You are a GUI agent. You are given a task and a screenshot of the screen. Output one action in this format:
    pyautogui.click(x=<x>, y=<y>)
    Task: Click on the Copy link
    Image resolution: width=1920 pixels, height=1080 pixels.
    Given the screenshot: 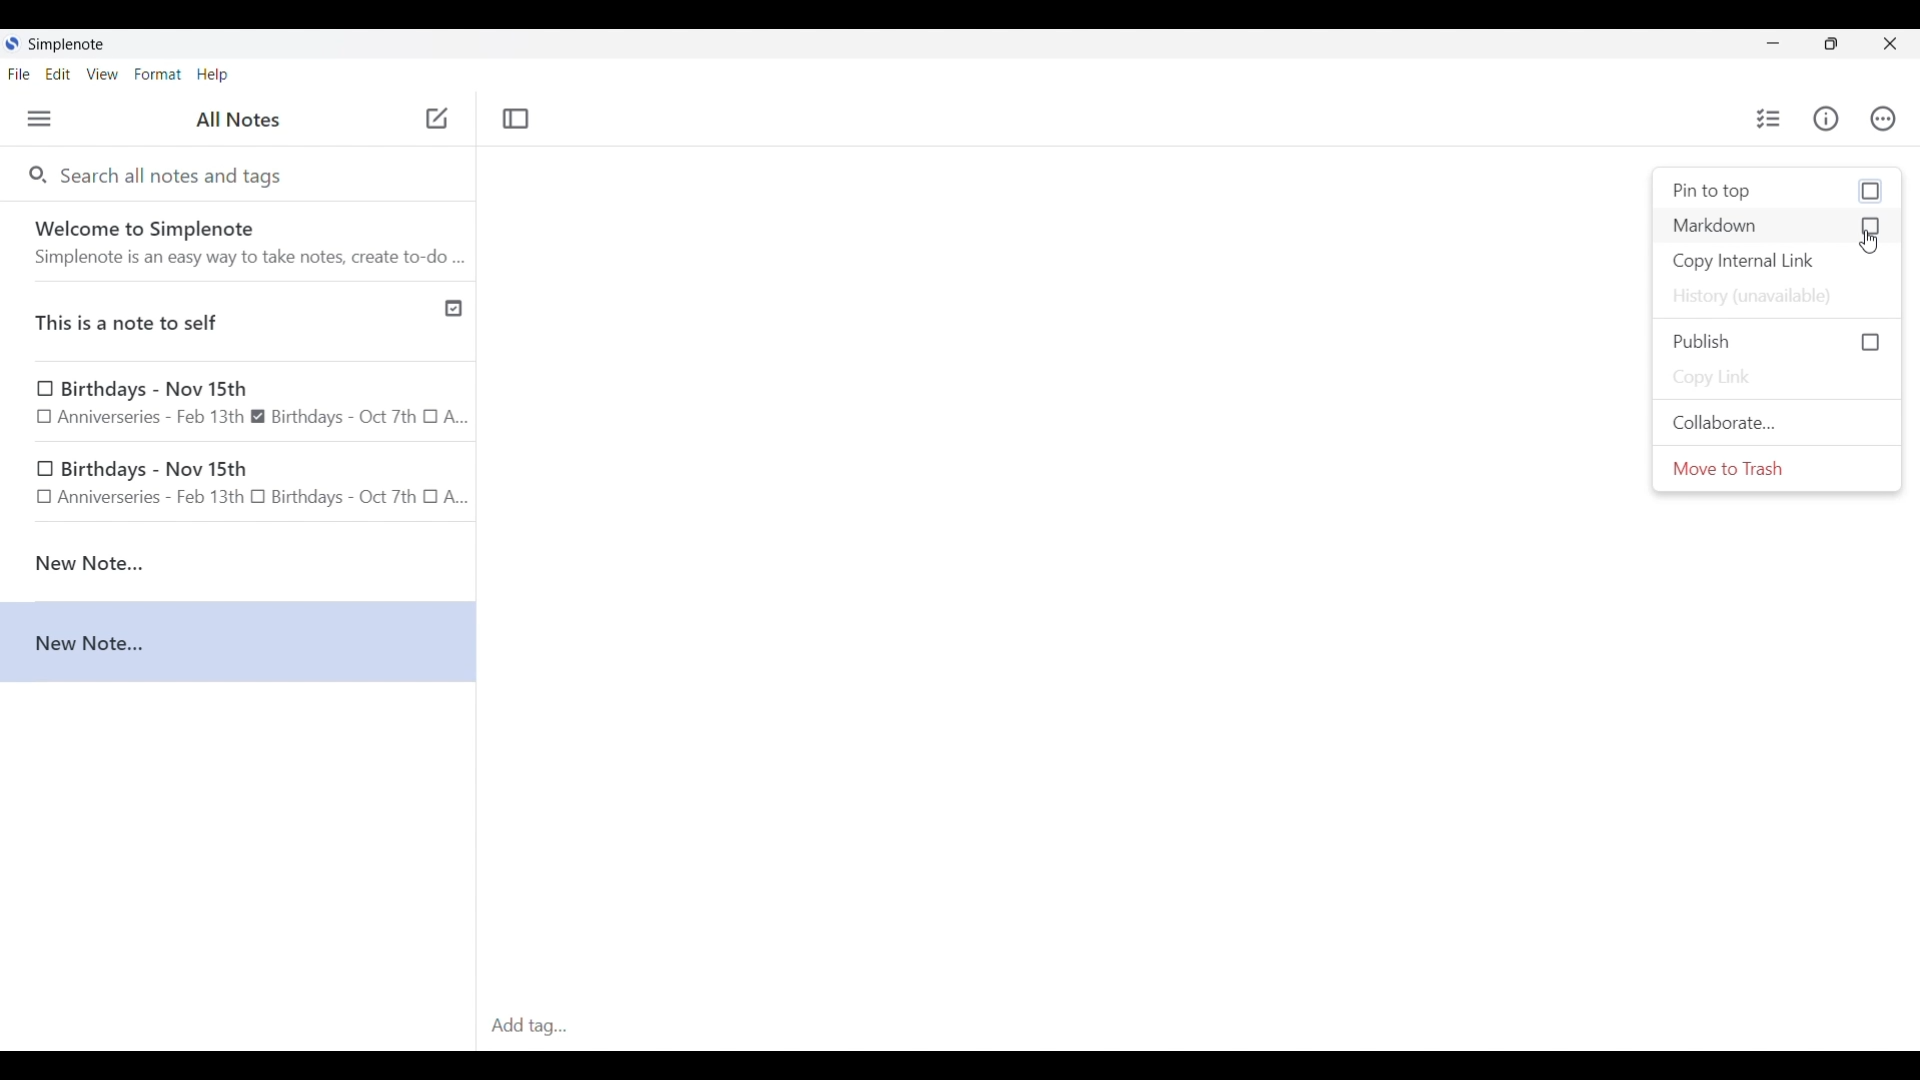 What is the action you would take?
    pyautogui.click(x=1777, y=378)
    